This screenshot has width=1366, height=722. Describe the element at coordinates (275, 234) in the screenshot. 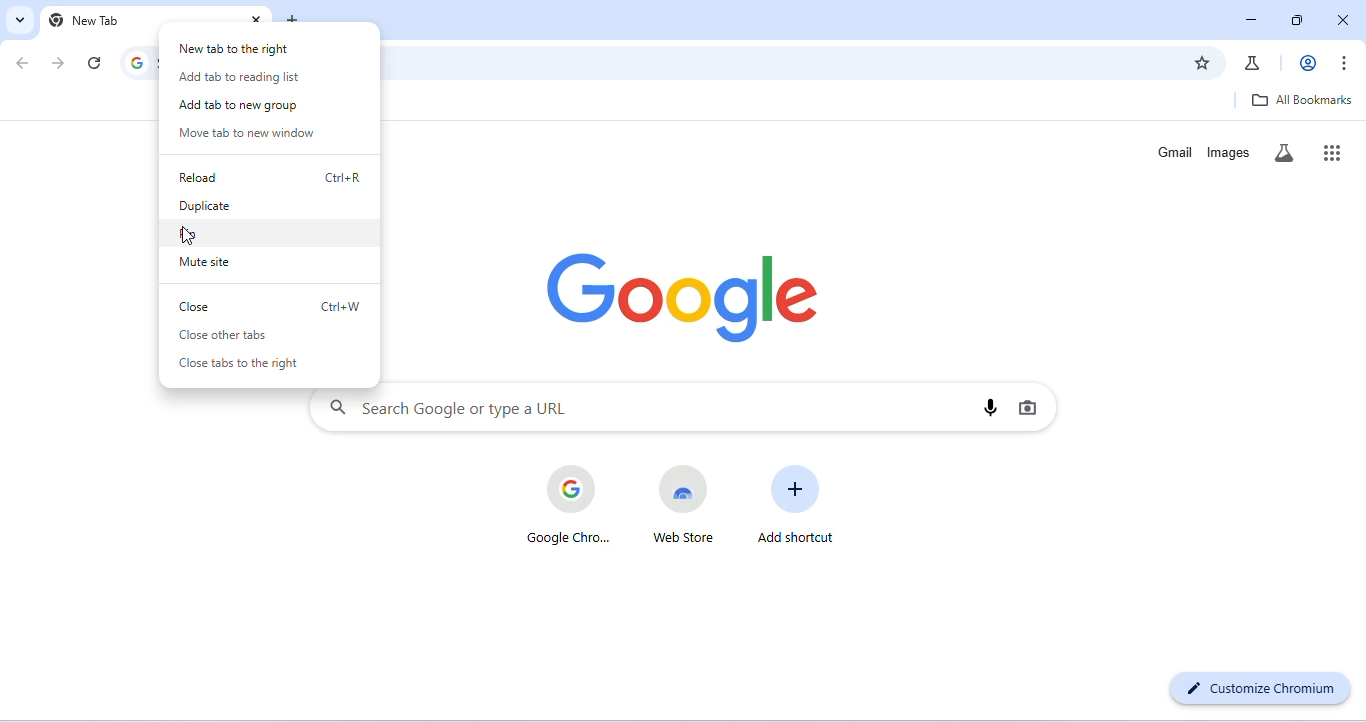

I see `pin` at that location.